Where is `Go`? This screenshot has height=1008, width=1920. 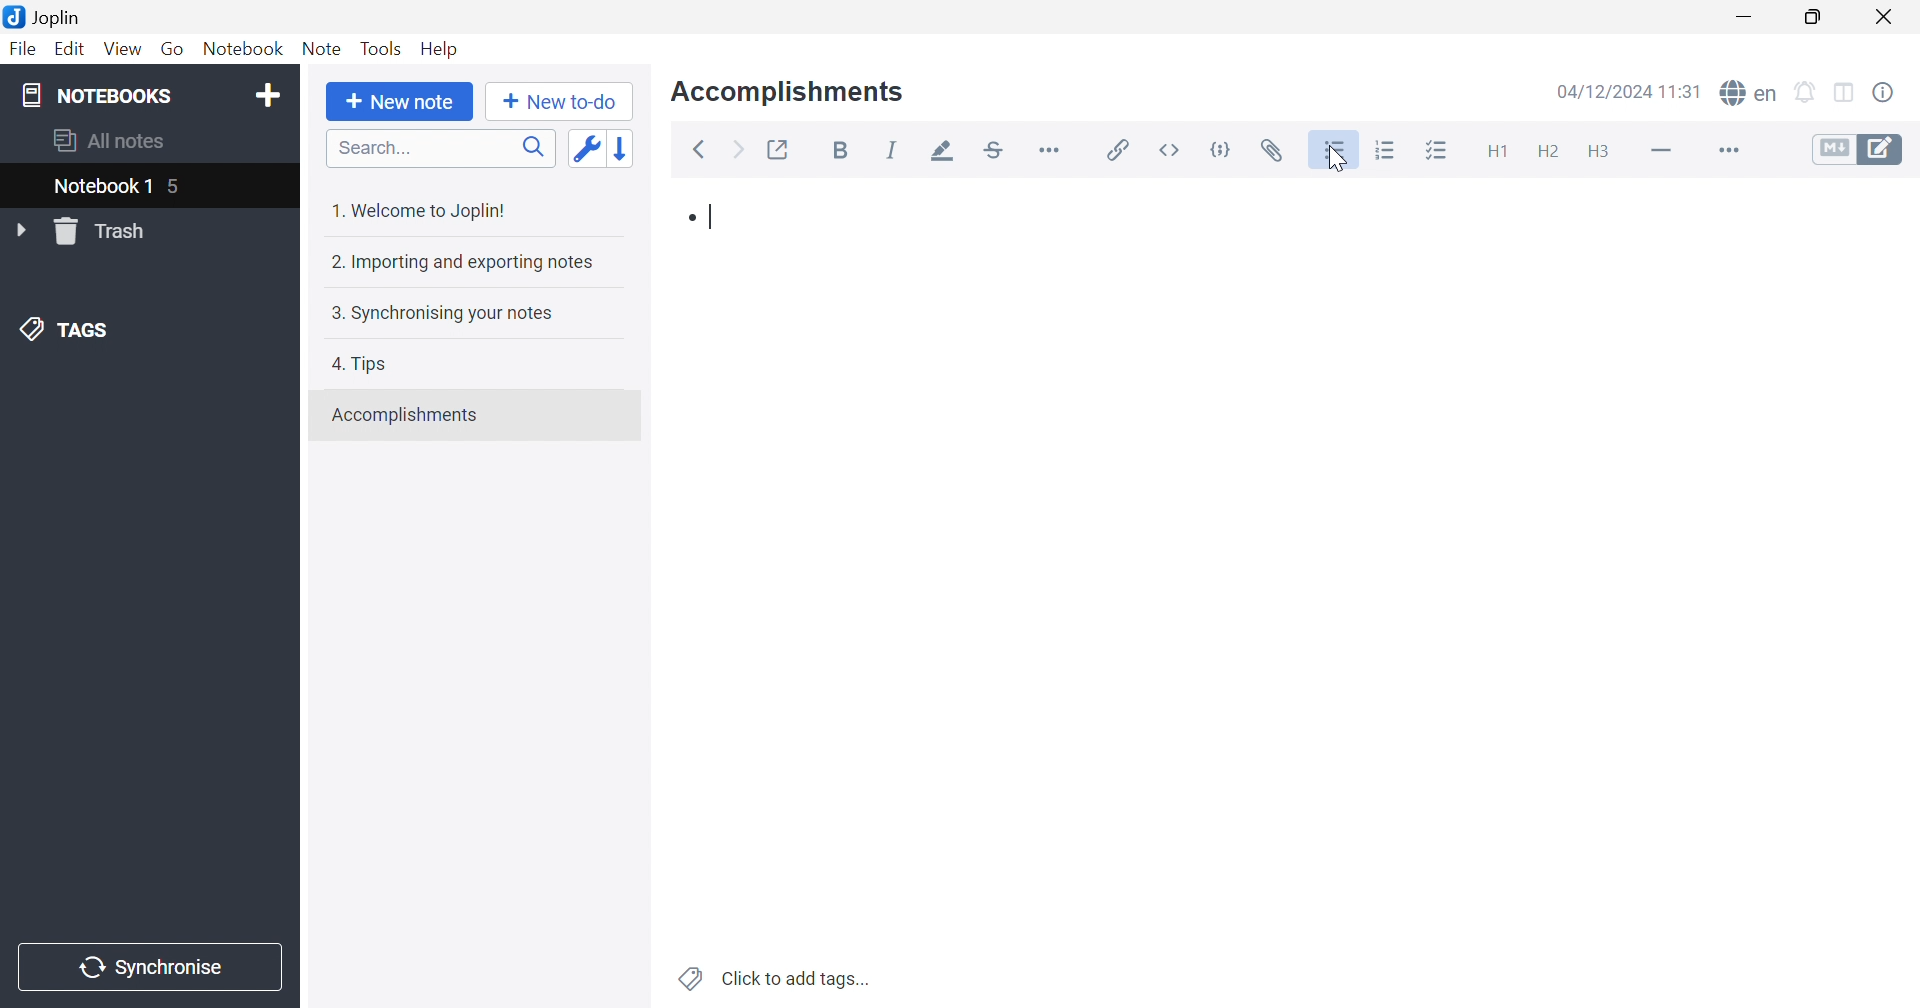 Go is located at coordinates (175, 50).